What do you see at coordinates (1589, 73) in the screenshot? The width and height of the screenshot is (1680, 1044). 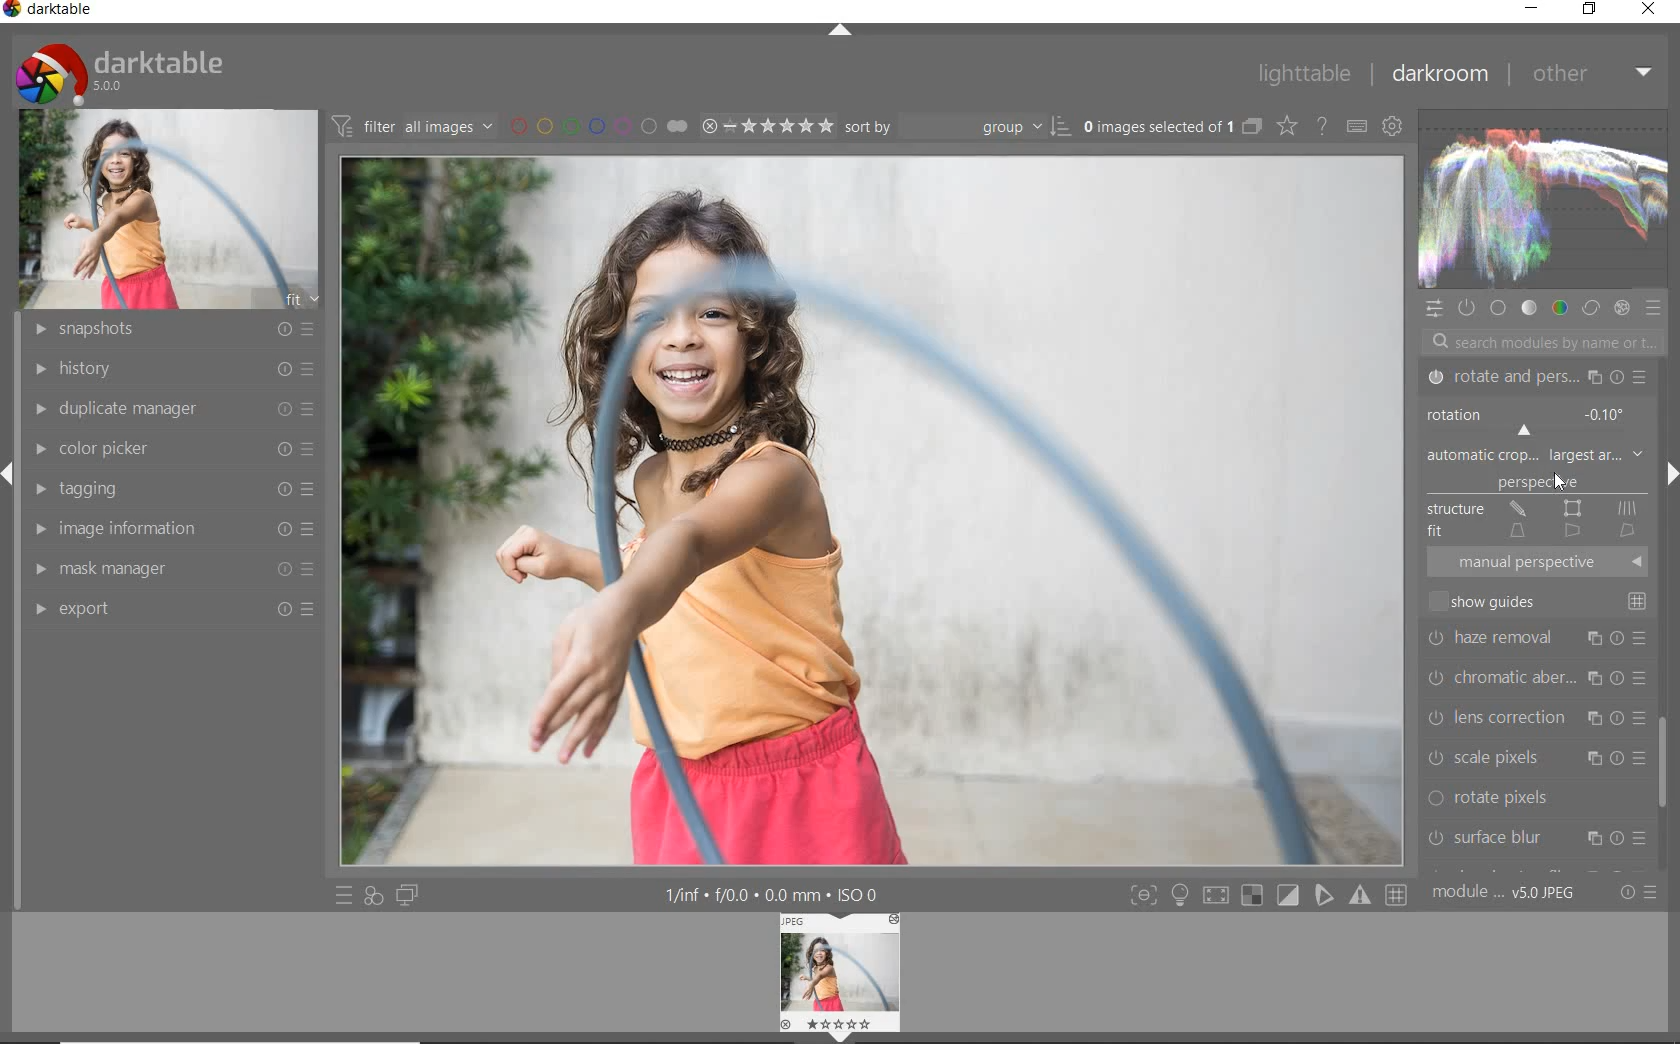 I see `other` at bounding box center [1589, 73].